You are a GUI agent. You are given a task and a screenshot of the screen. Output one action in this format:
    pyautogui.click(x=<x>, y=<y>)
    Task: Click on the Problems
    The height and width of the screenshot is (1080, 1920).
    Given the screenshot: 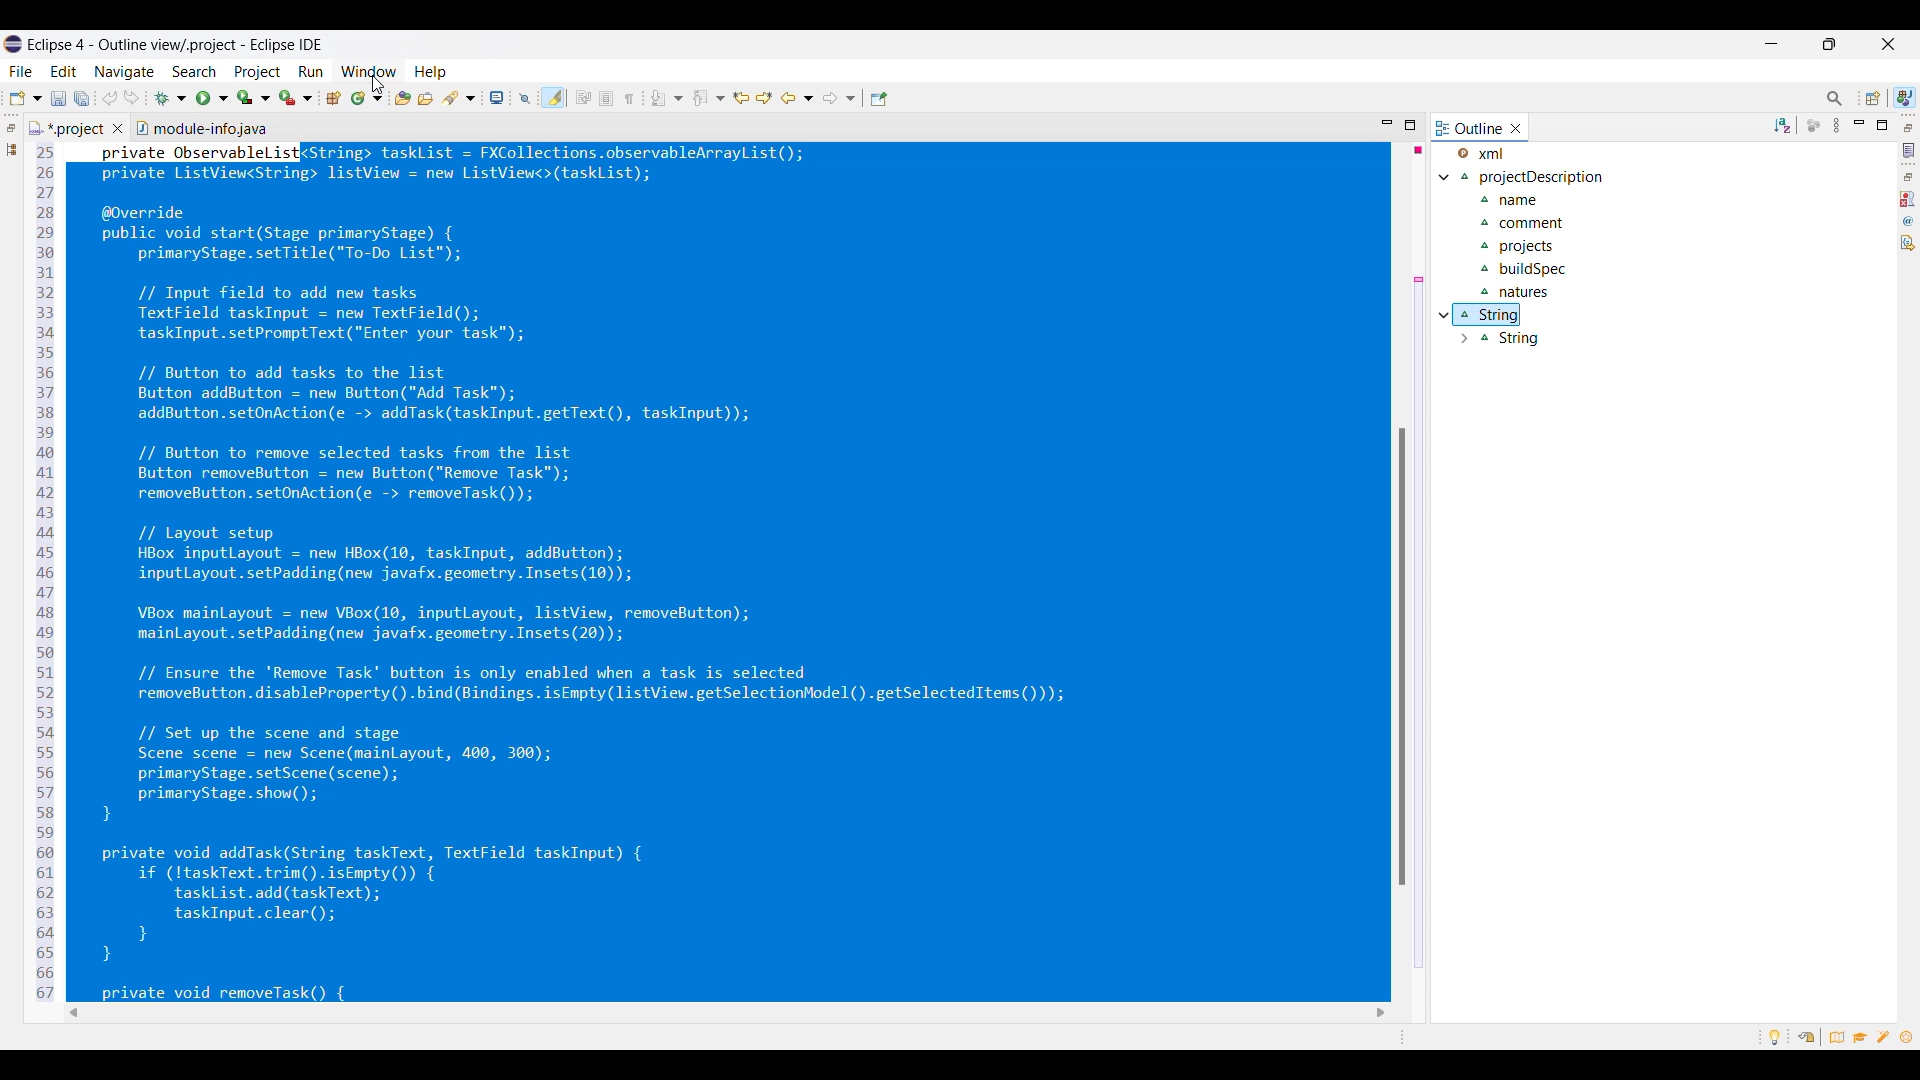 What is the action you would take?
    pyautogui.click(x=1907, y=199)
    